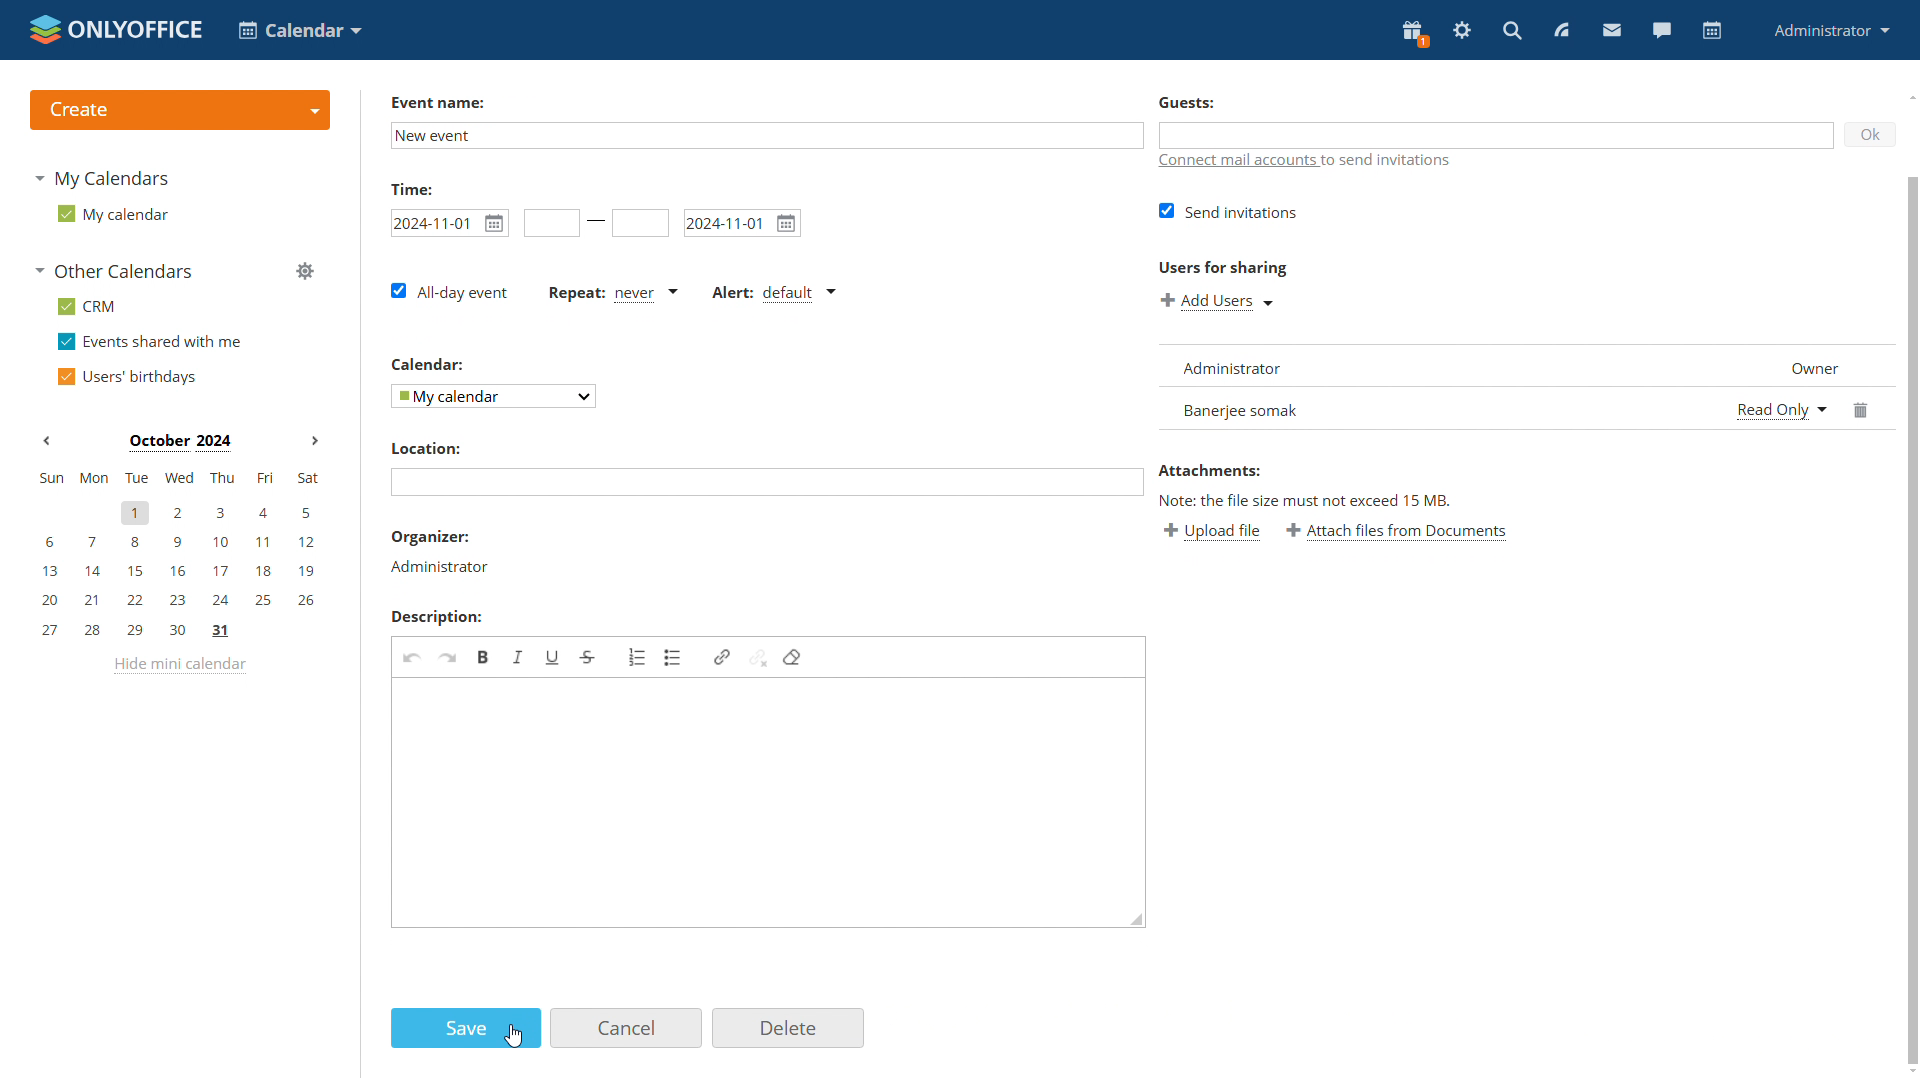 This screenshot has width=1920, height=1080. Describe the element at coordinates (442, 567) in the screenshot. I see `Administrator` at that location.